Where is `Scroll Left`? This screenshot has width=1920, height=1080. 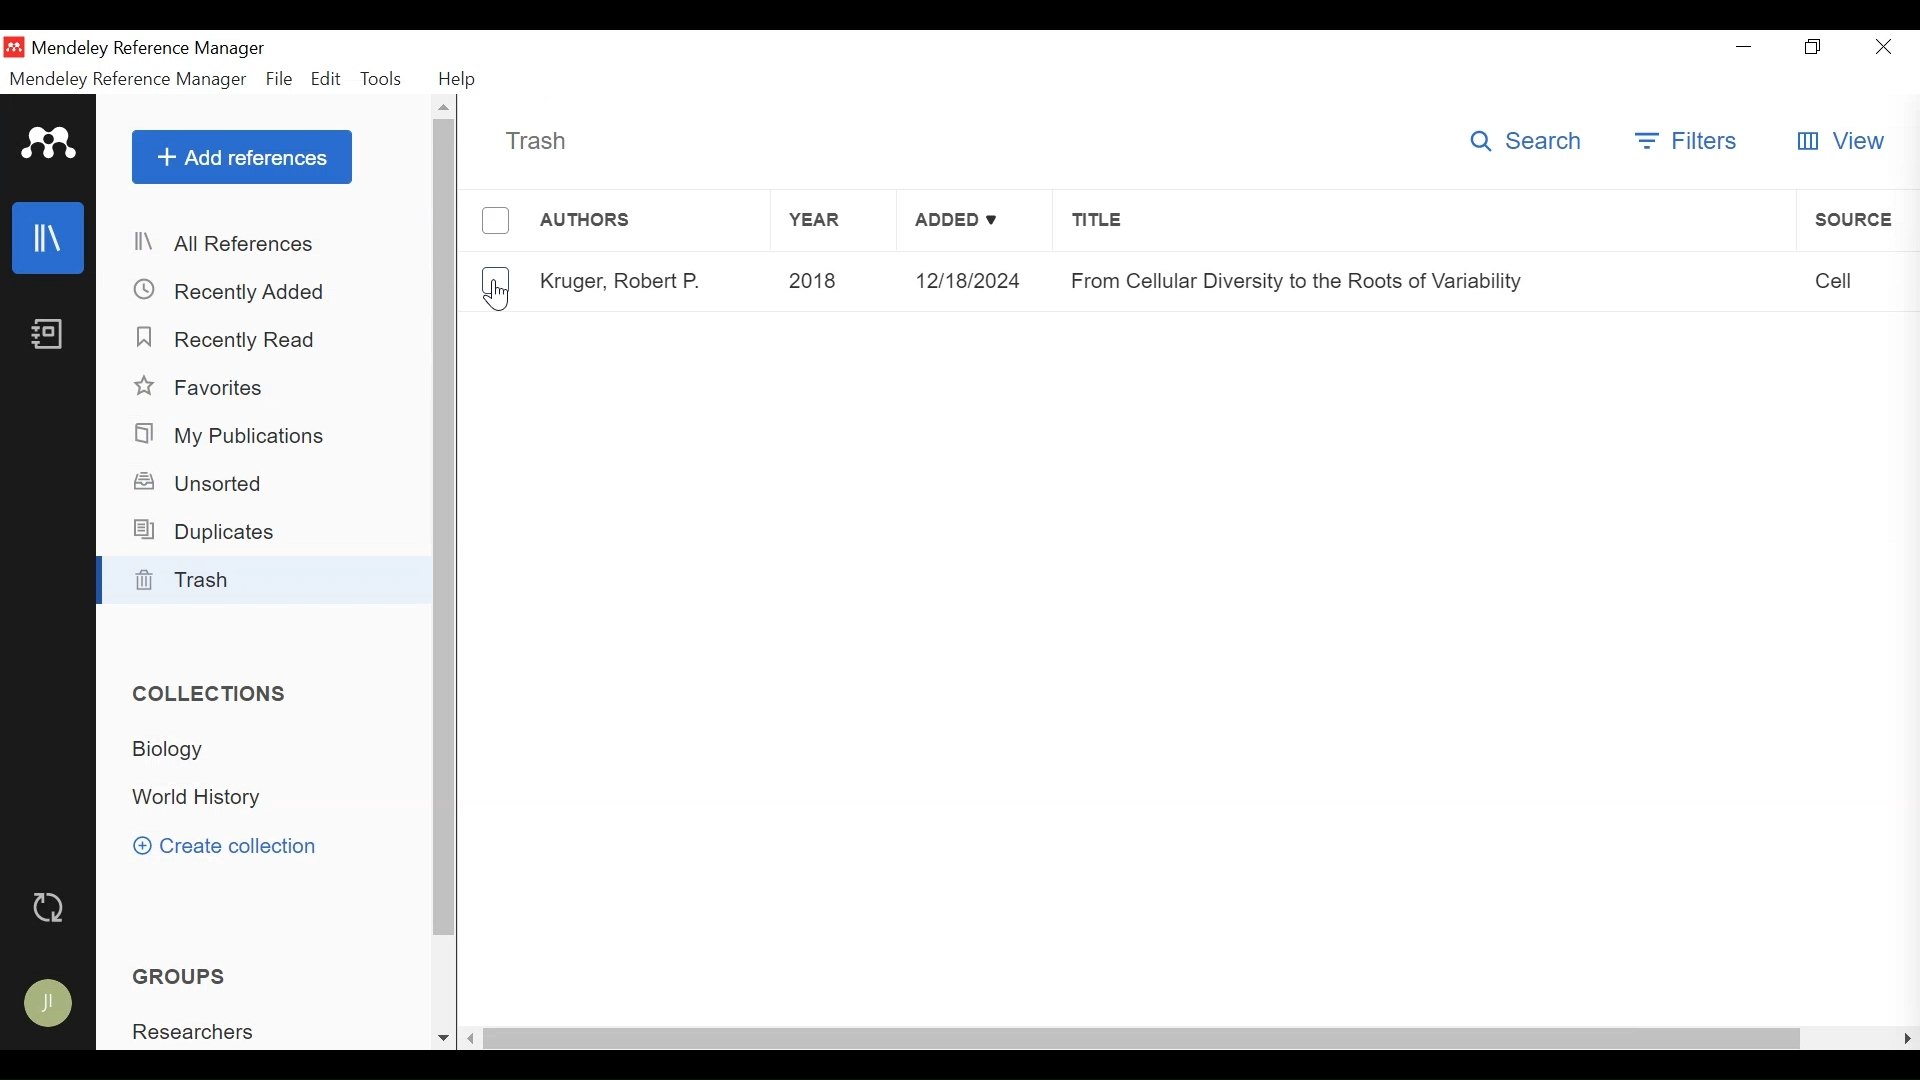 Scroll Left is located at coordinates (470, 1038).